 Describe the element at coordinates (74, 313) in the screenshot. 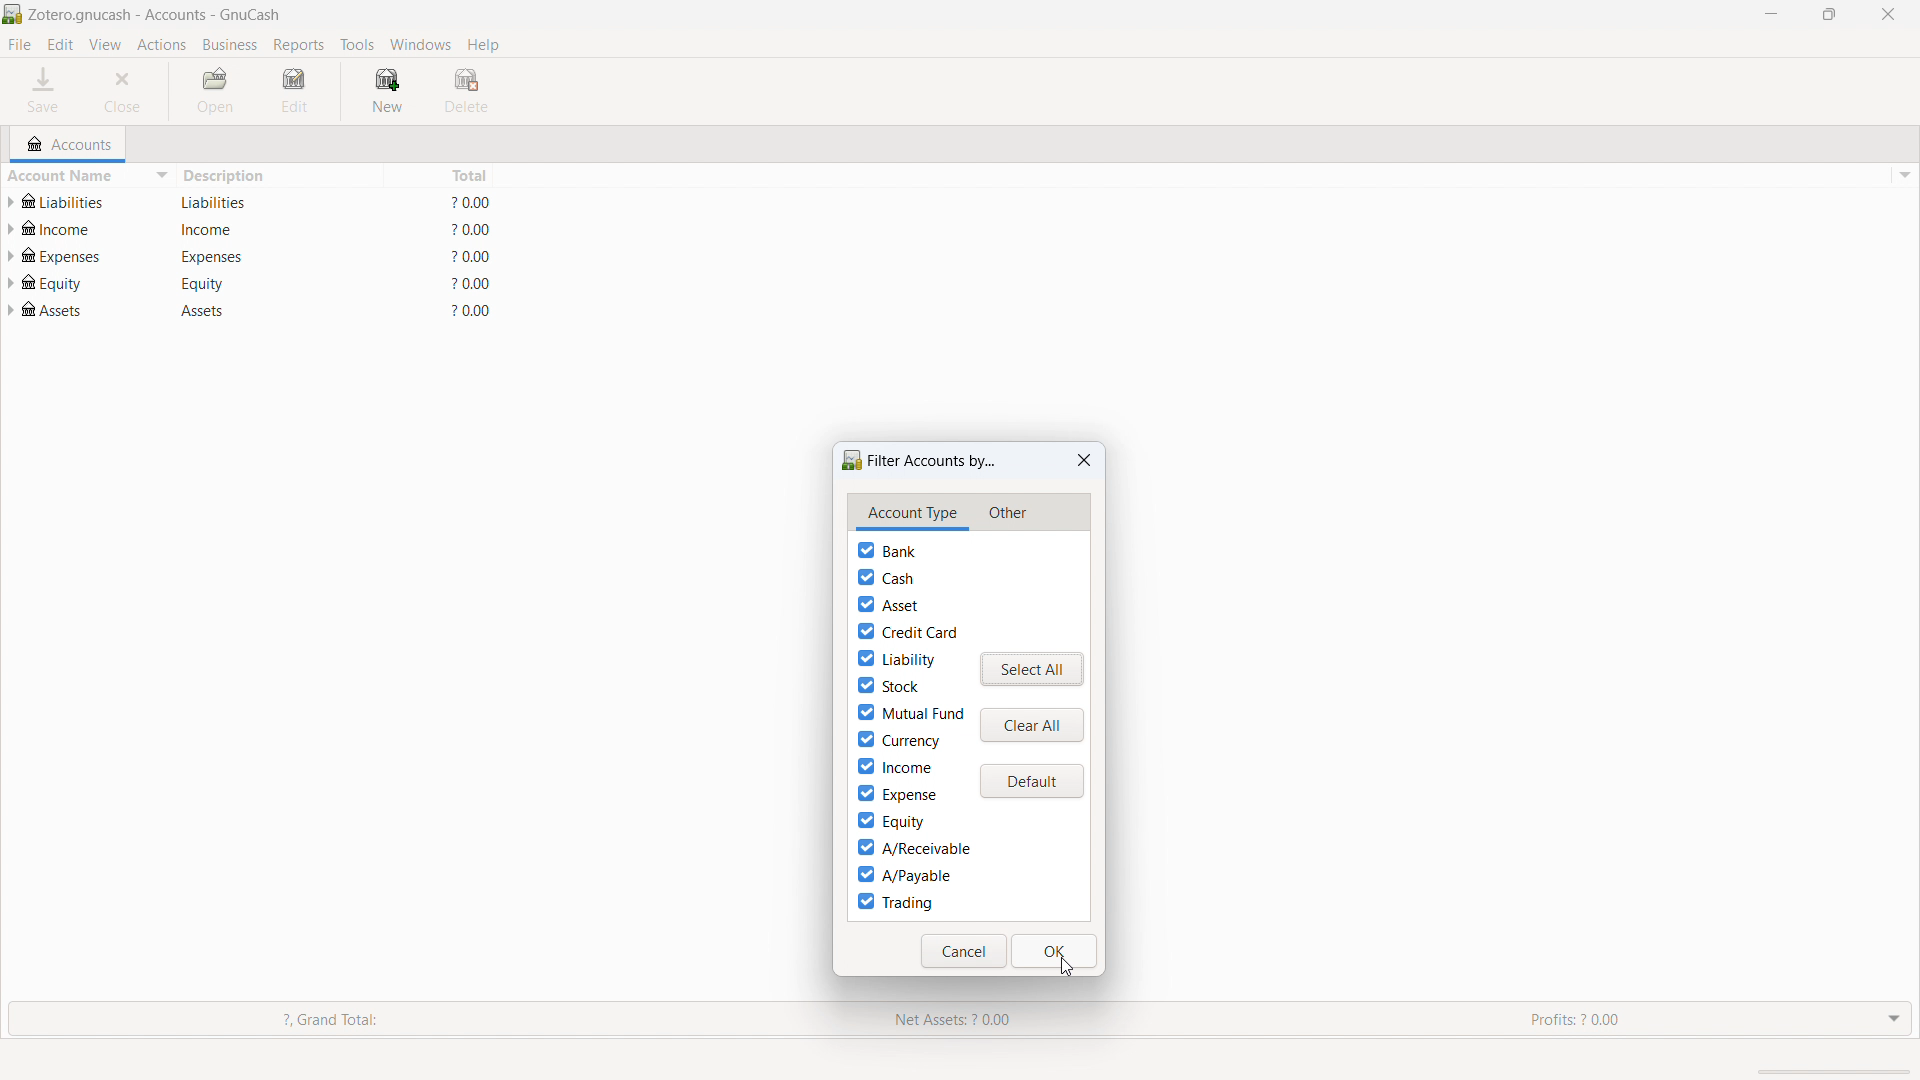

I see `account name` at that location.